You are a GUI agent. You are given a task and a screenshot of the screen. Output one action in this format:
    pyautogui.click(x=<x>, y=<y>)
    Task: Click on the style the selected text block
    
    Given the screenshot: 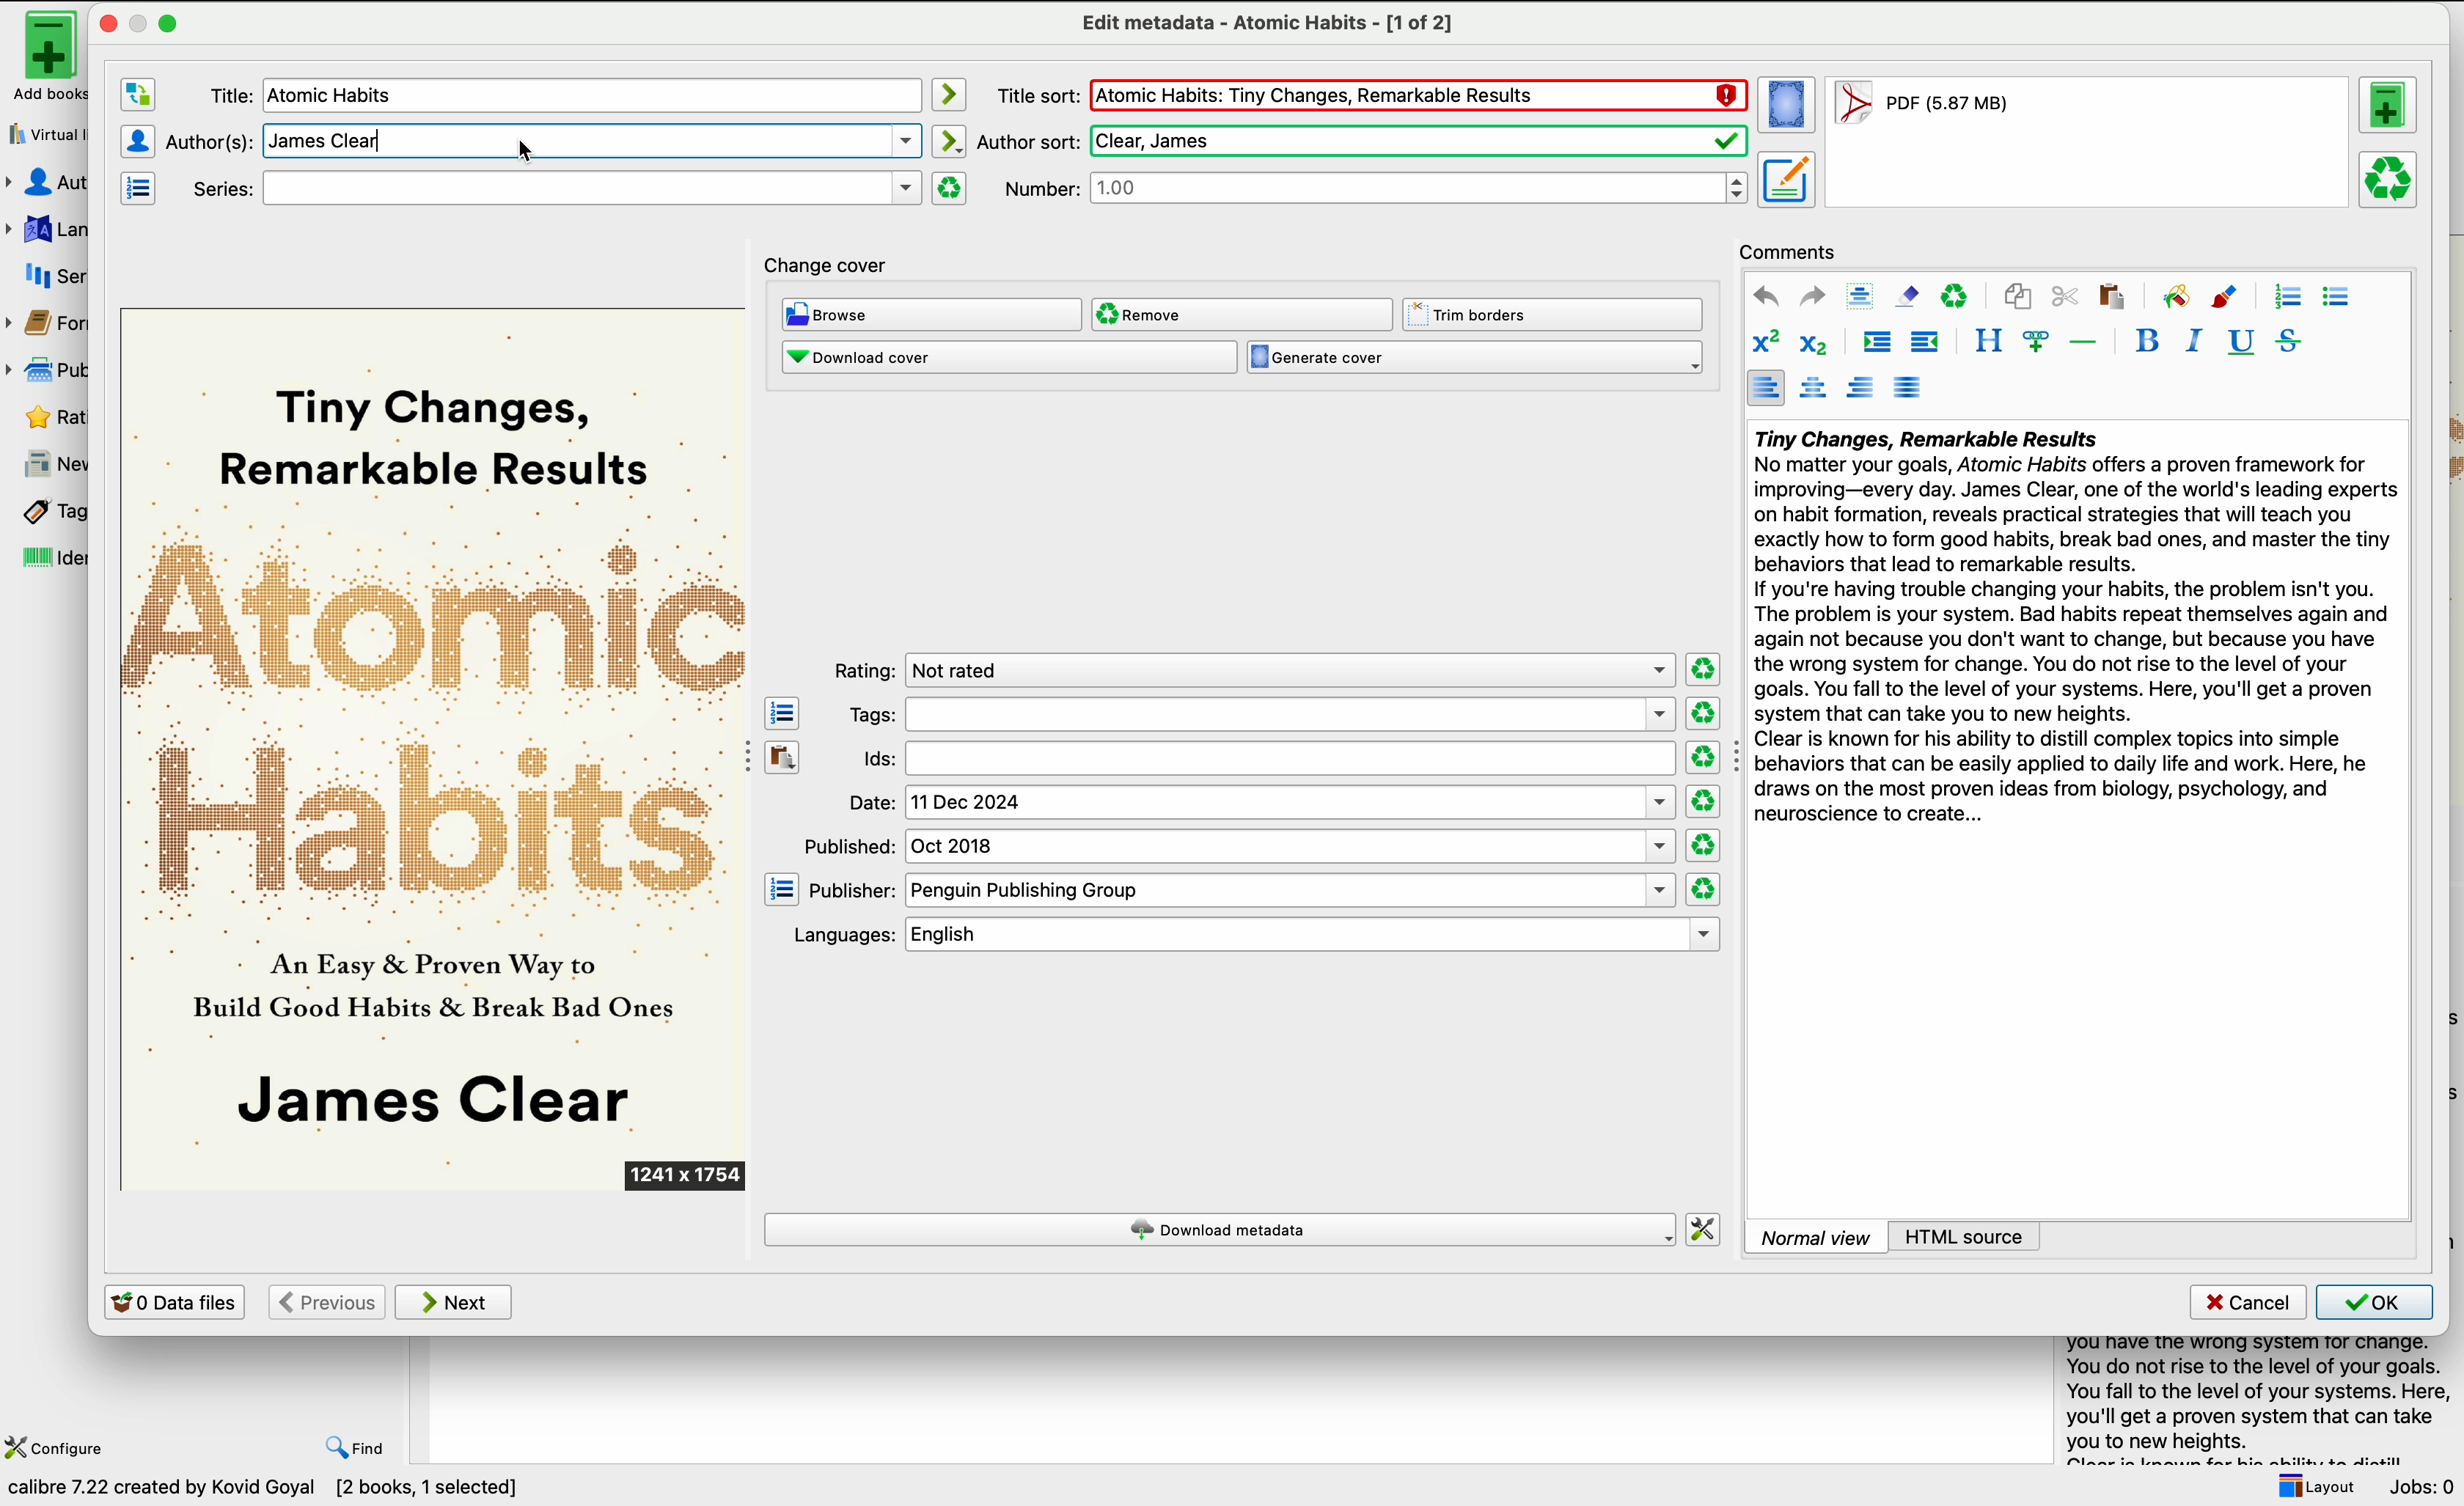 What is the action you would take?
    pyautogui.click(x=1987, y=342)
    